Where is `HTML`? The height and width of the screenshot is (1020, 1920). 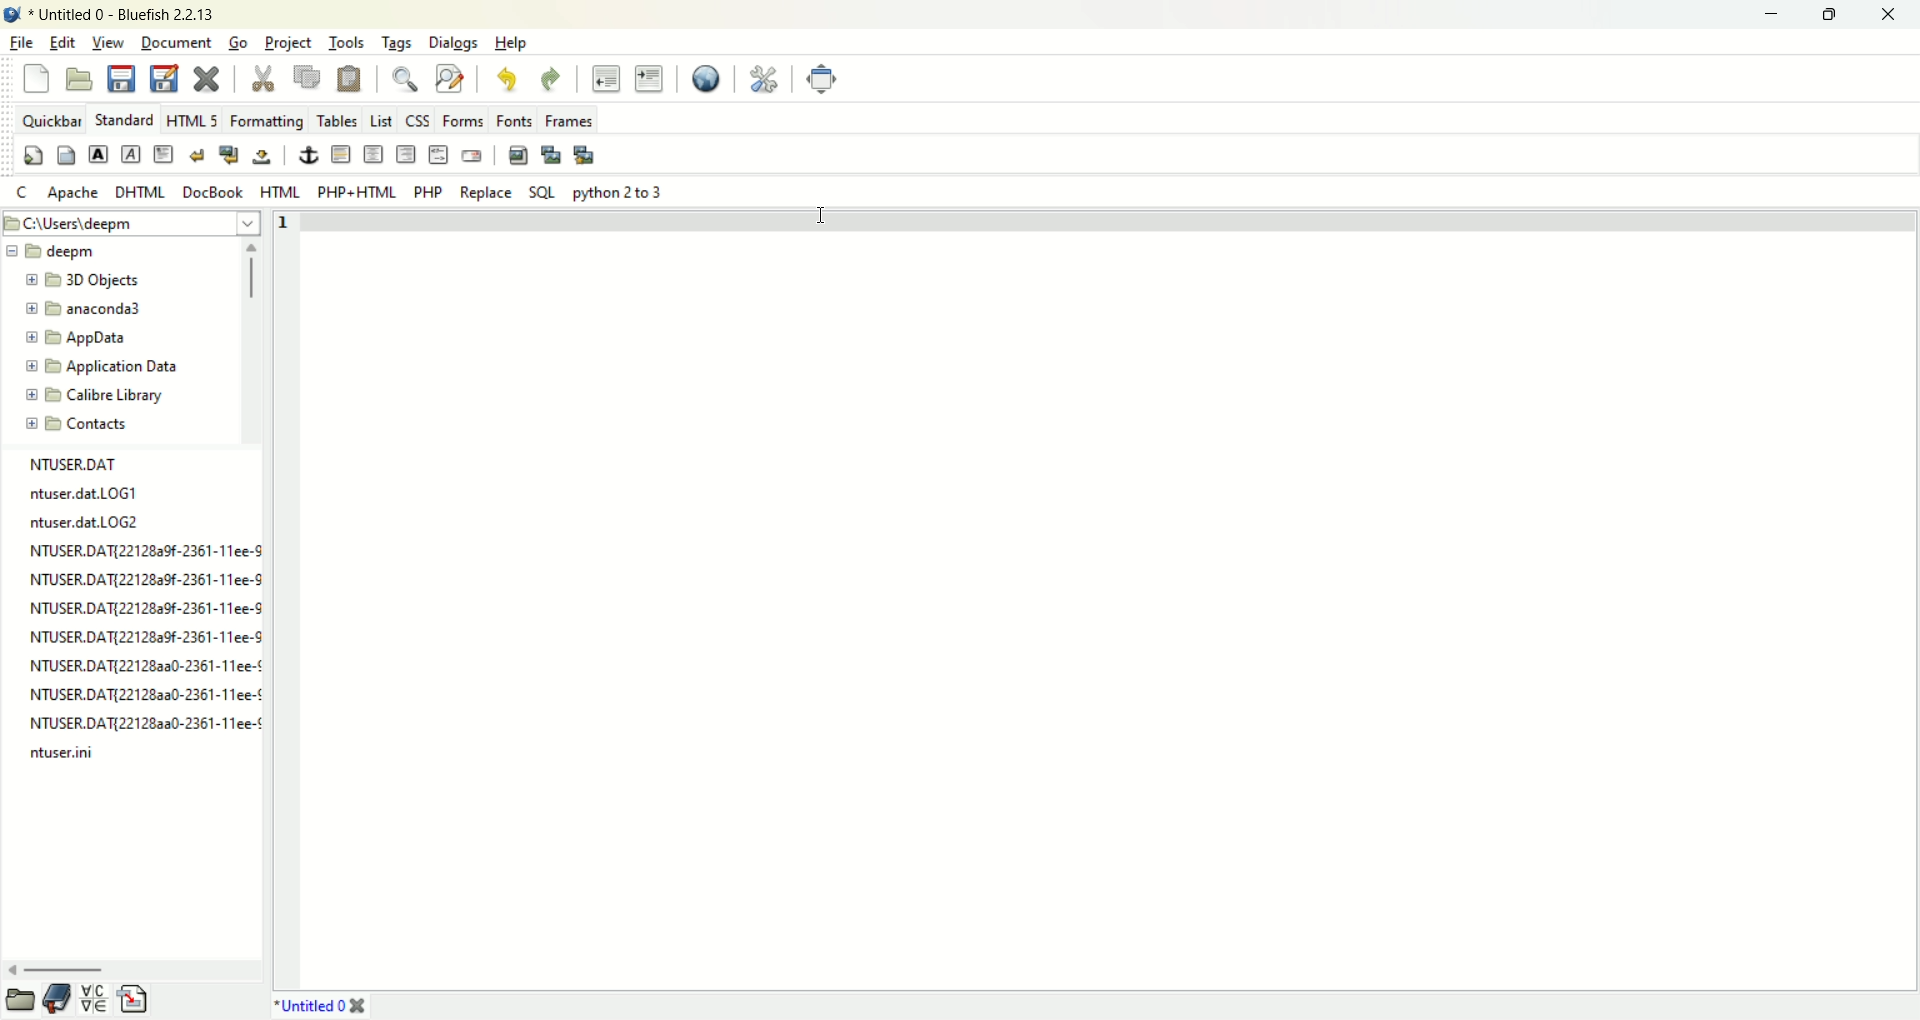
HTML is located at coordinates (192, 120).